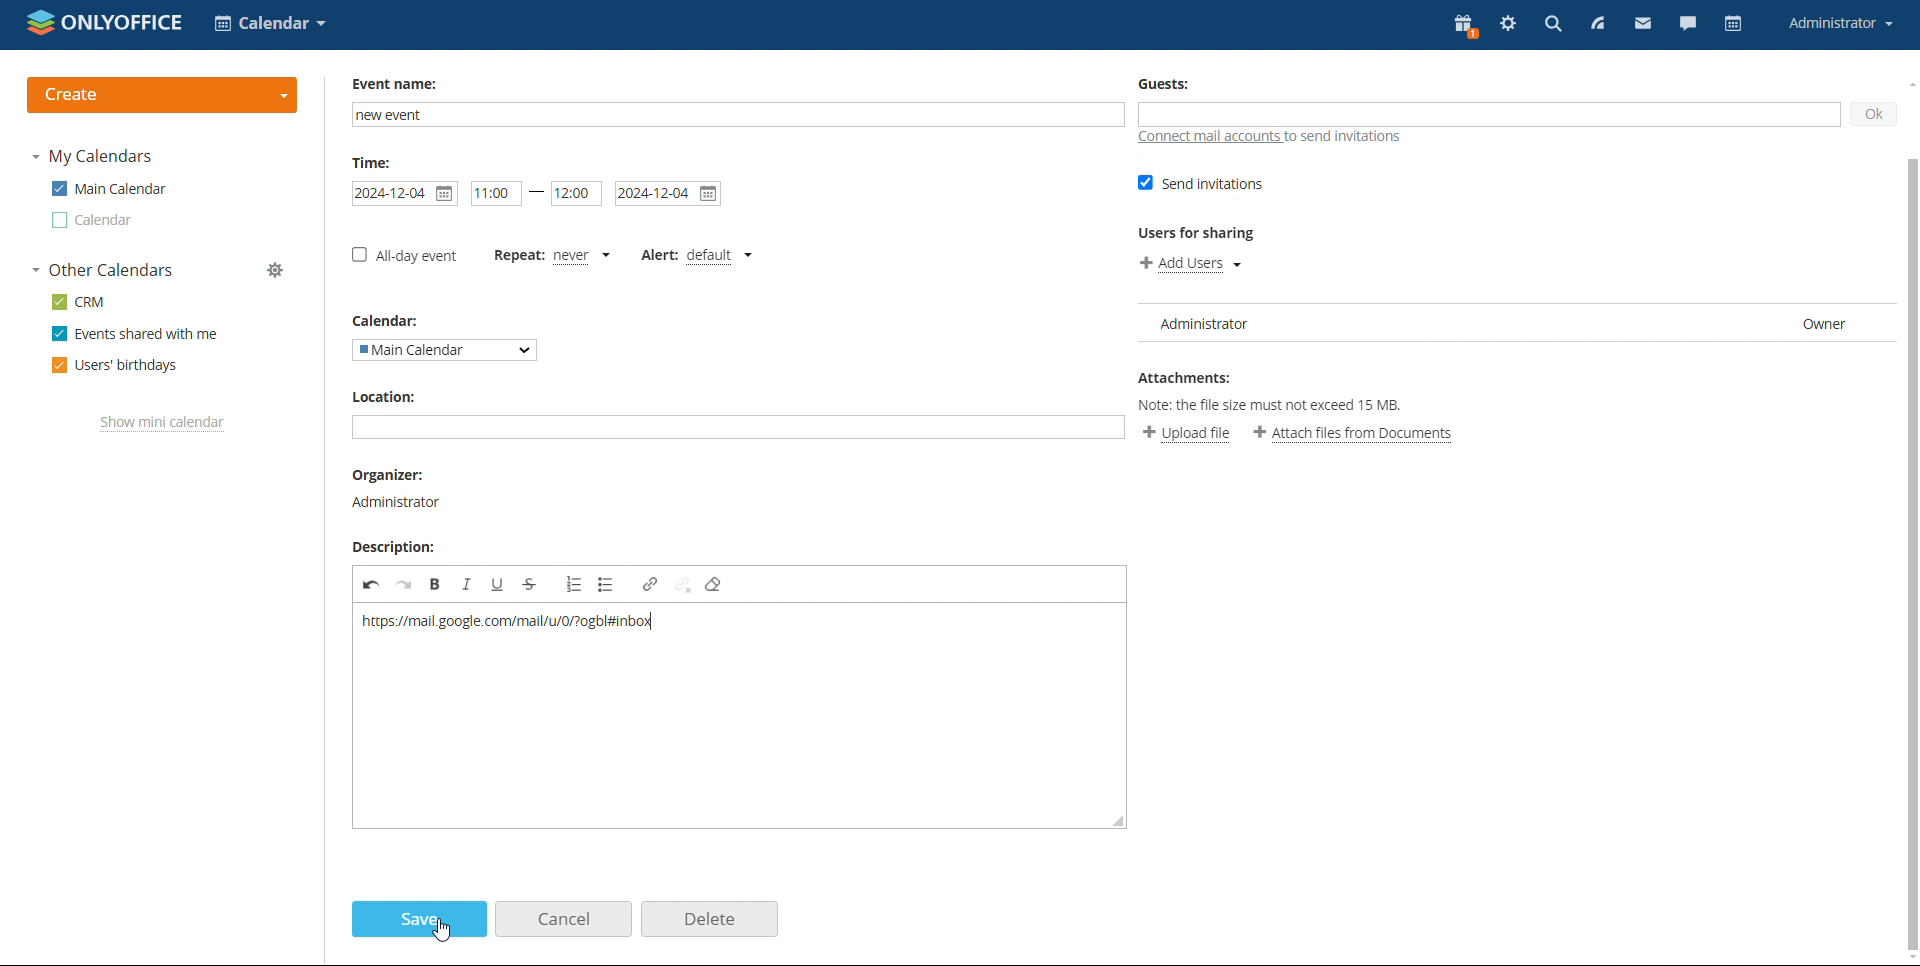 The image size is (1920, 966). Describe the element at coordinates (1185, 379) in the screenshot. I see `Attachments:` at that location.